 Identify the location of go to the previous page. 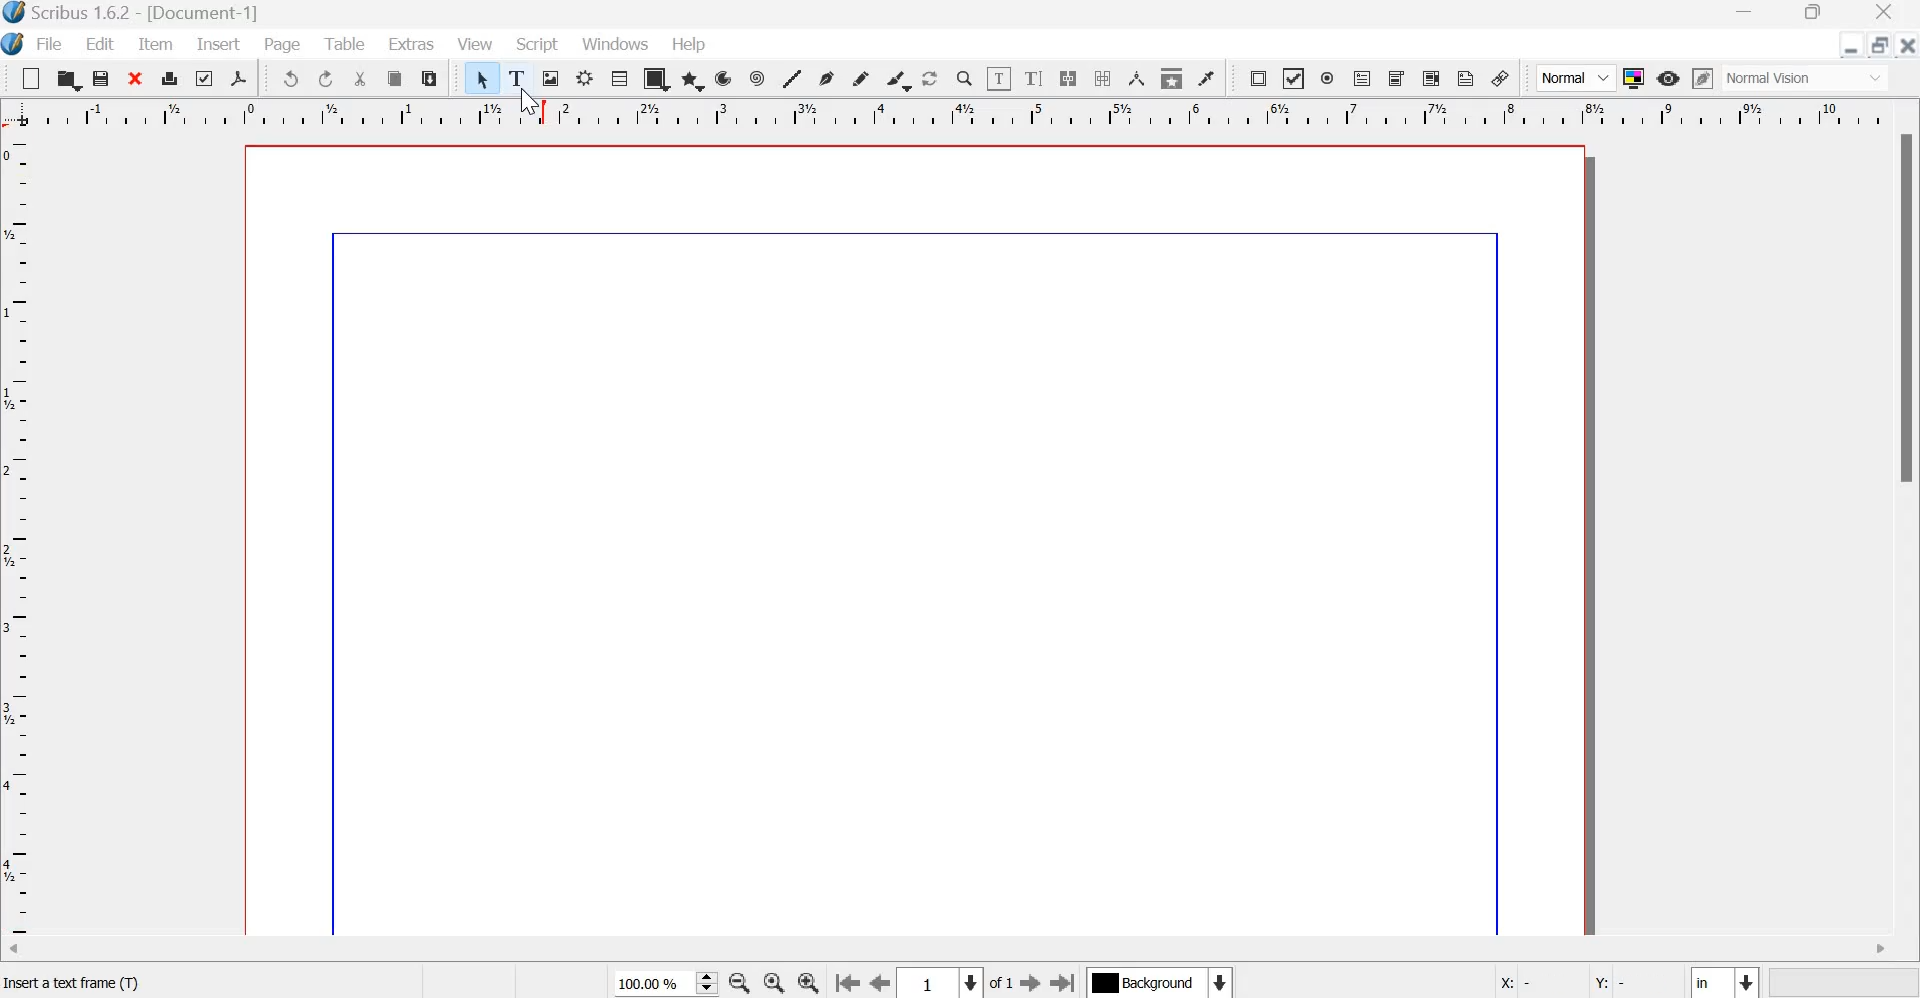
(847, 984).